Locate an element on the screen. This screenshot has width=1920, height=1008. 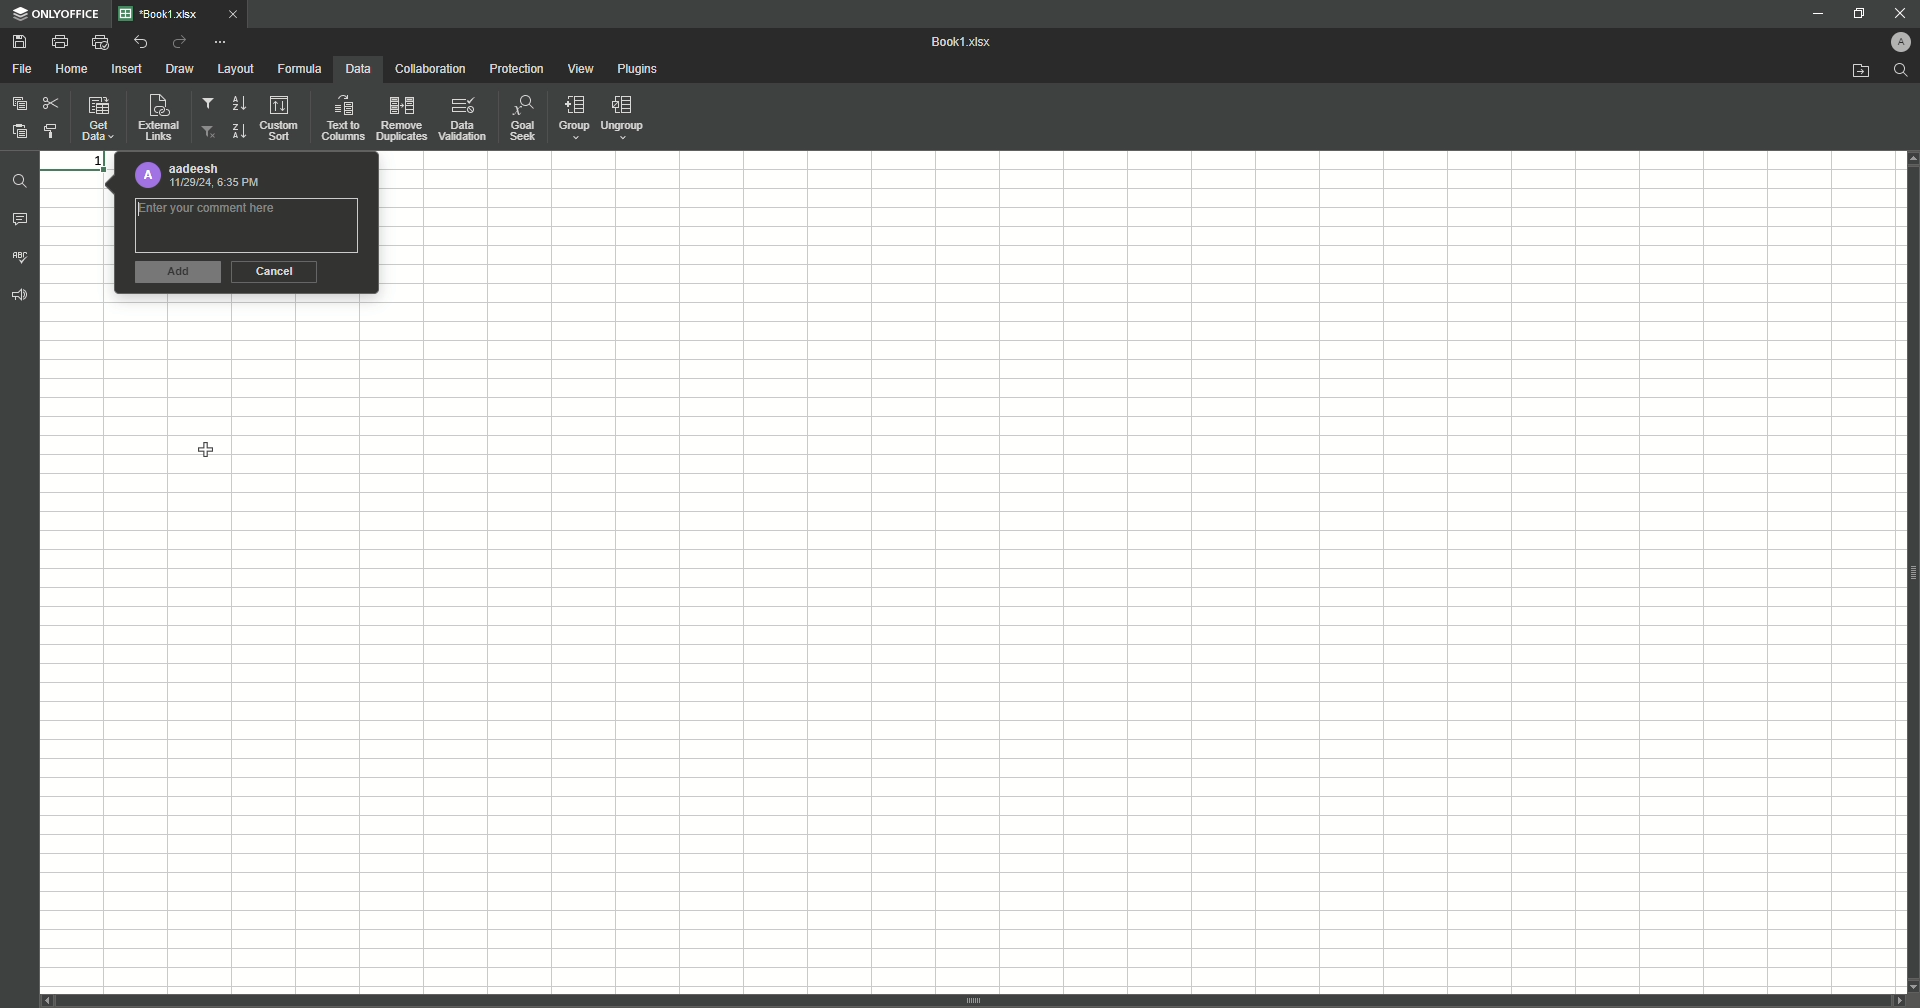
Layout is located at coordinates (235, 69).